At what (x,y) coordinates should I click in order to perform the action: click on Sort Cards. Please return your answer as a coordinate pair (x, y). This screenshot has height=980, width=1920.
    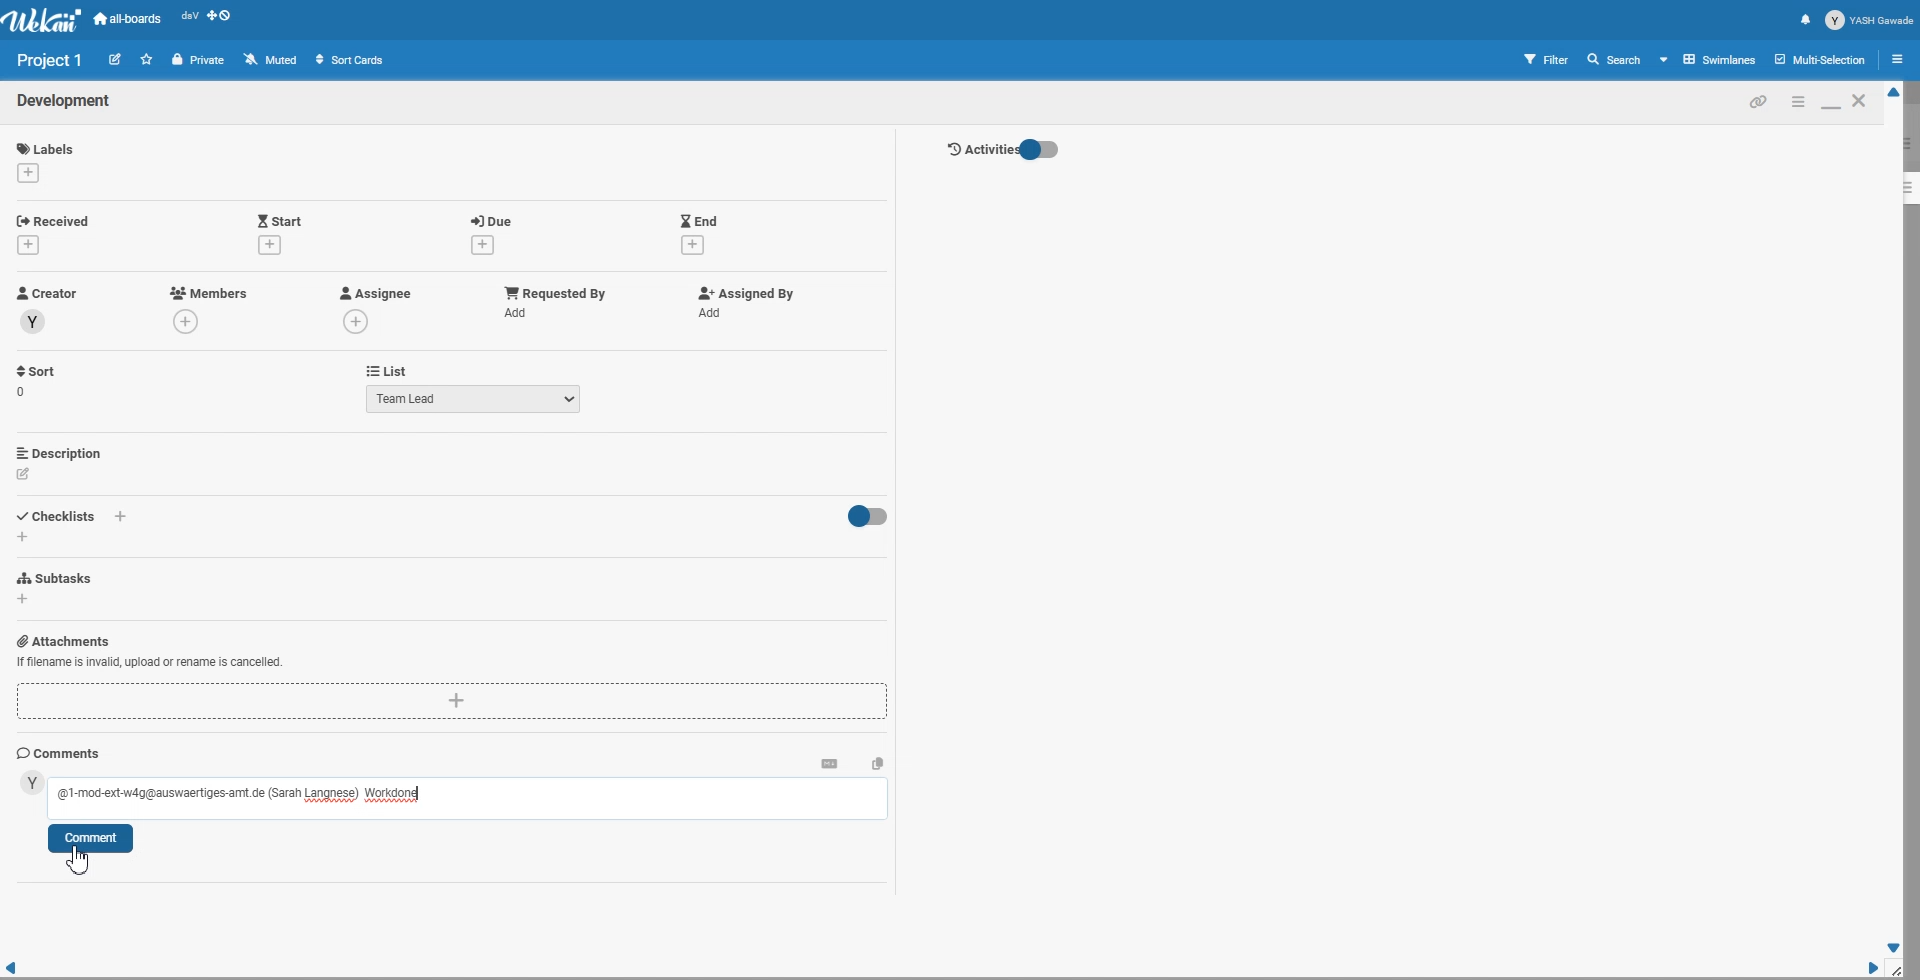
    Looking at the image, I should click on (349, 59).